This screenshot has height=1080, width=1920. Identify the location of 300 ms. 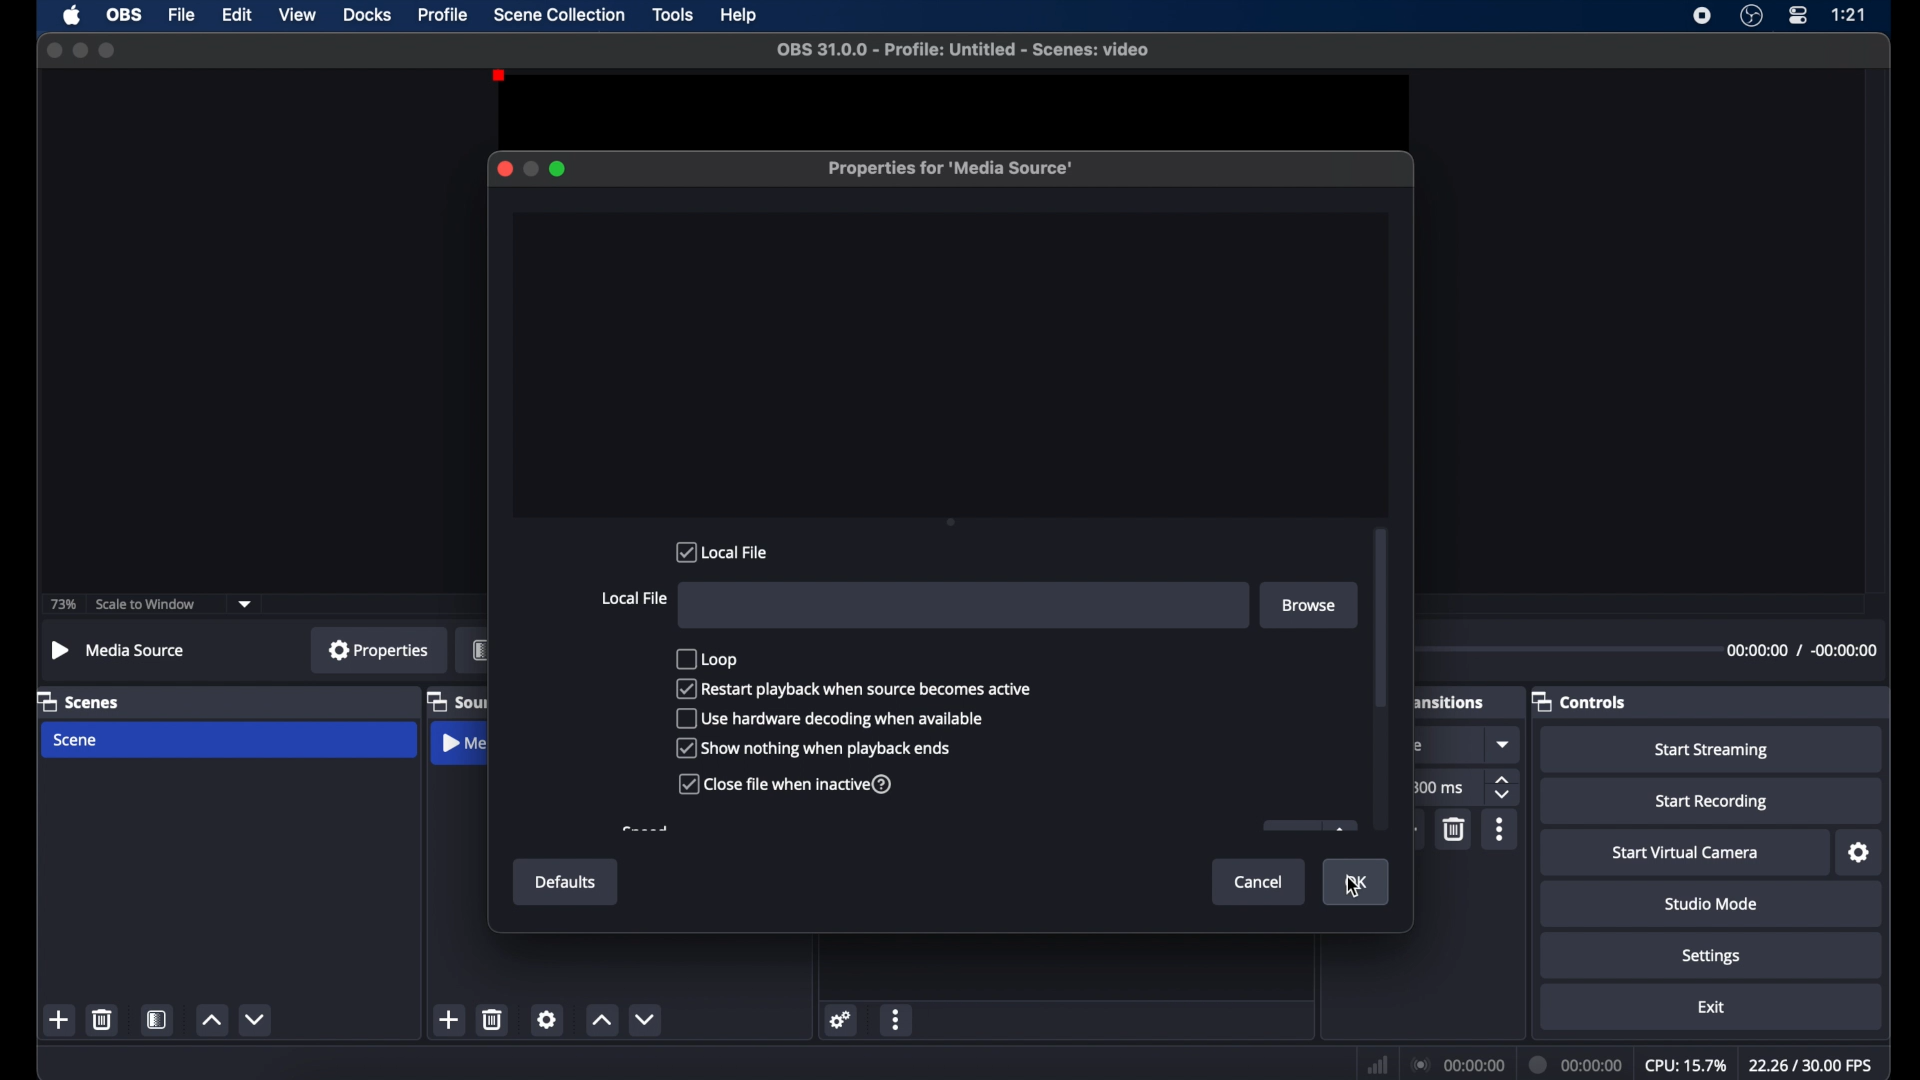
(1438, 787).